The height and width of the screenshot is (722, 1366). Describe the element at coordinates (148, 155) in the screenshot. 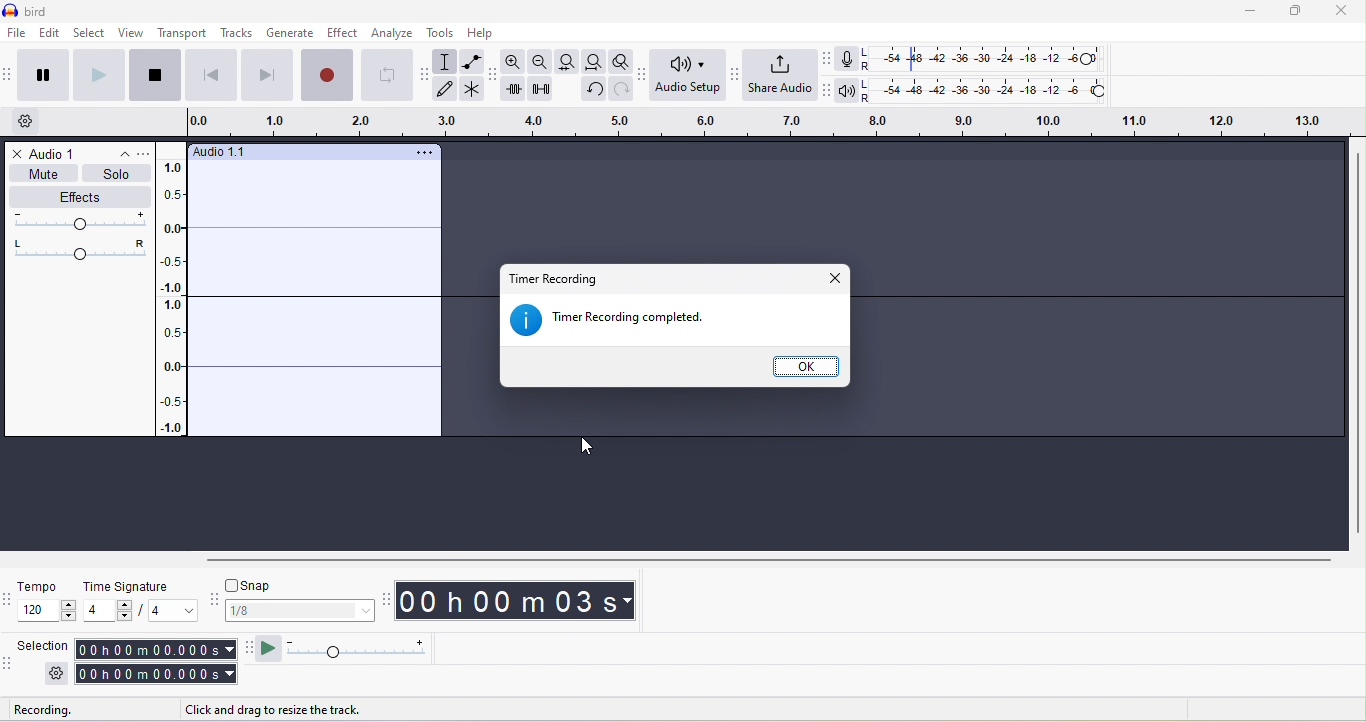

I see `options` at that location.